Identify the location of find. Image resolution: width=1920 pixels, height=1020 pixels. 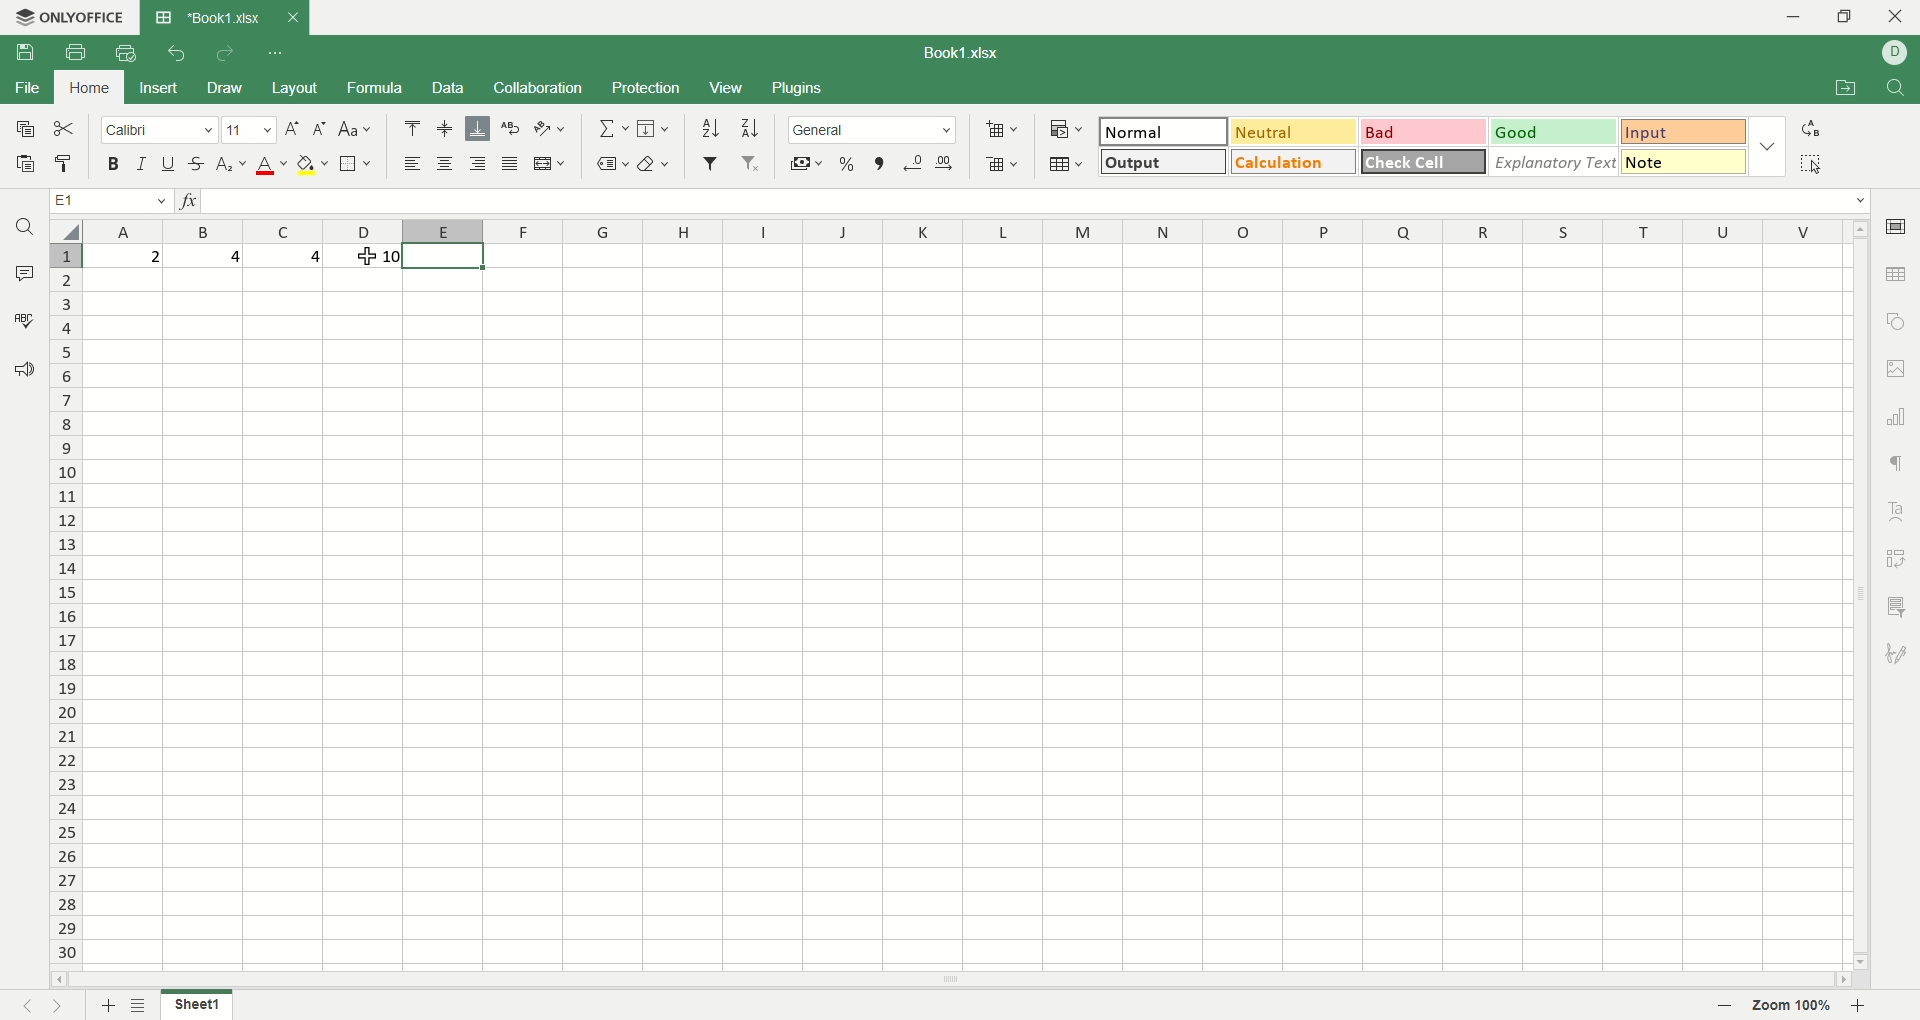
(1898, 88).